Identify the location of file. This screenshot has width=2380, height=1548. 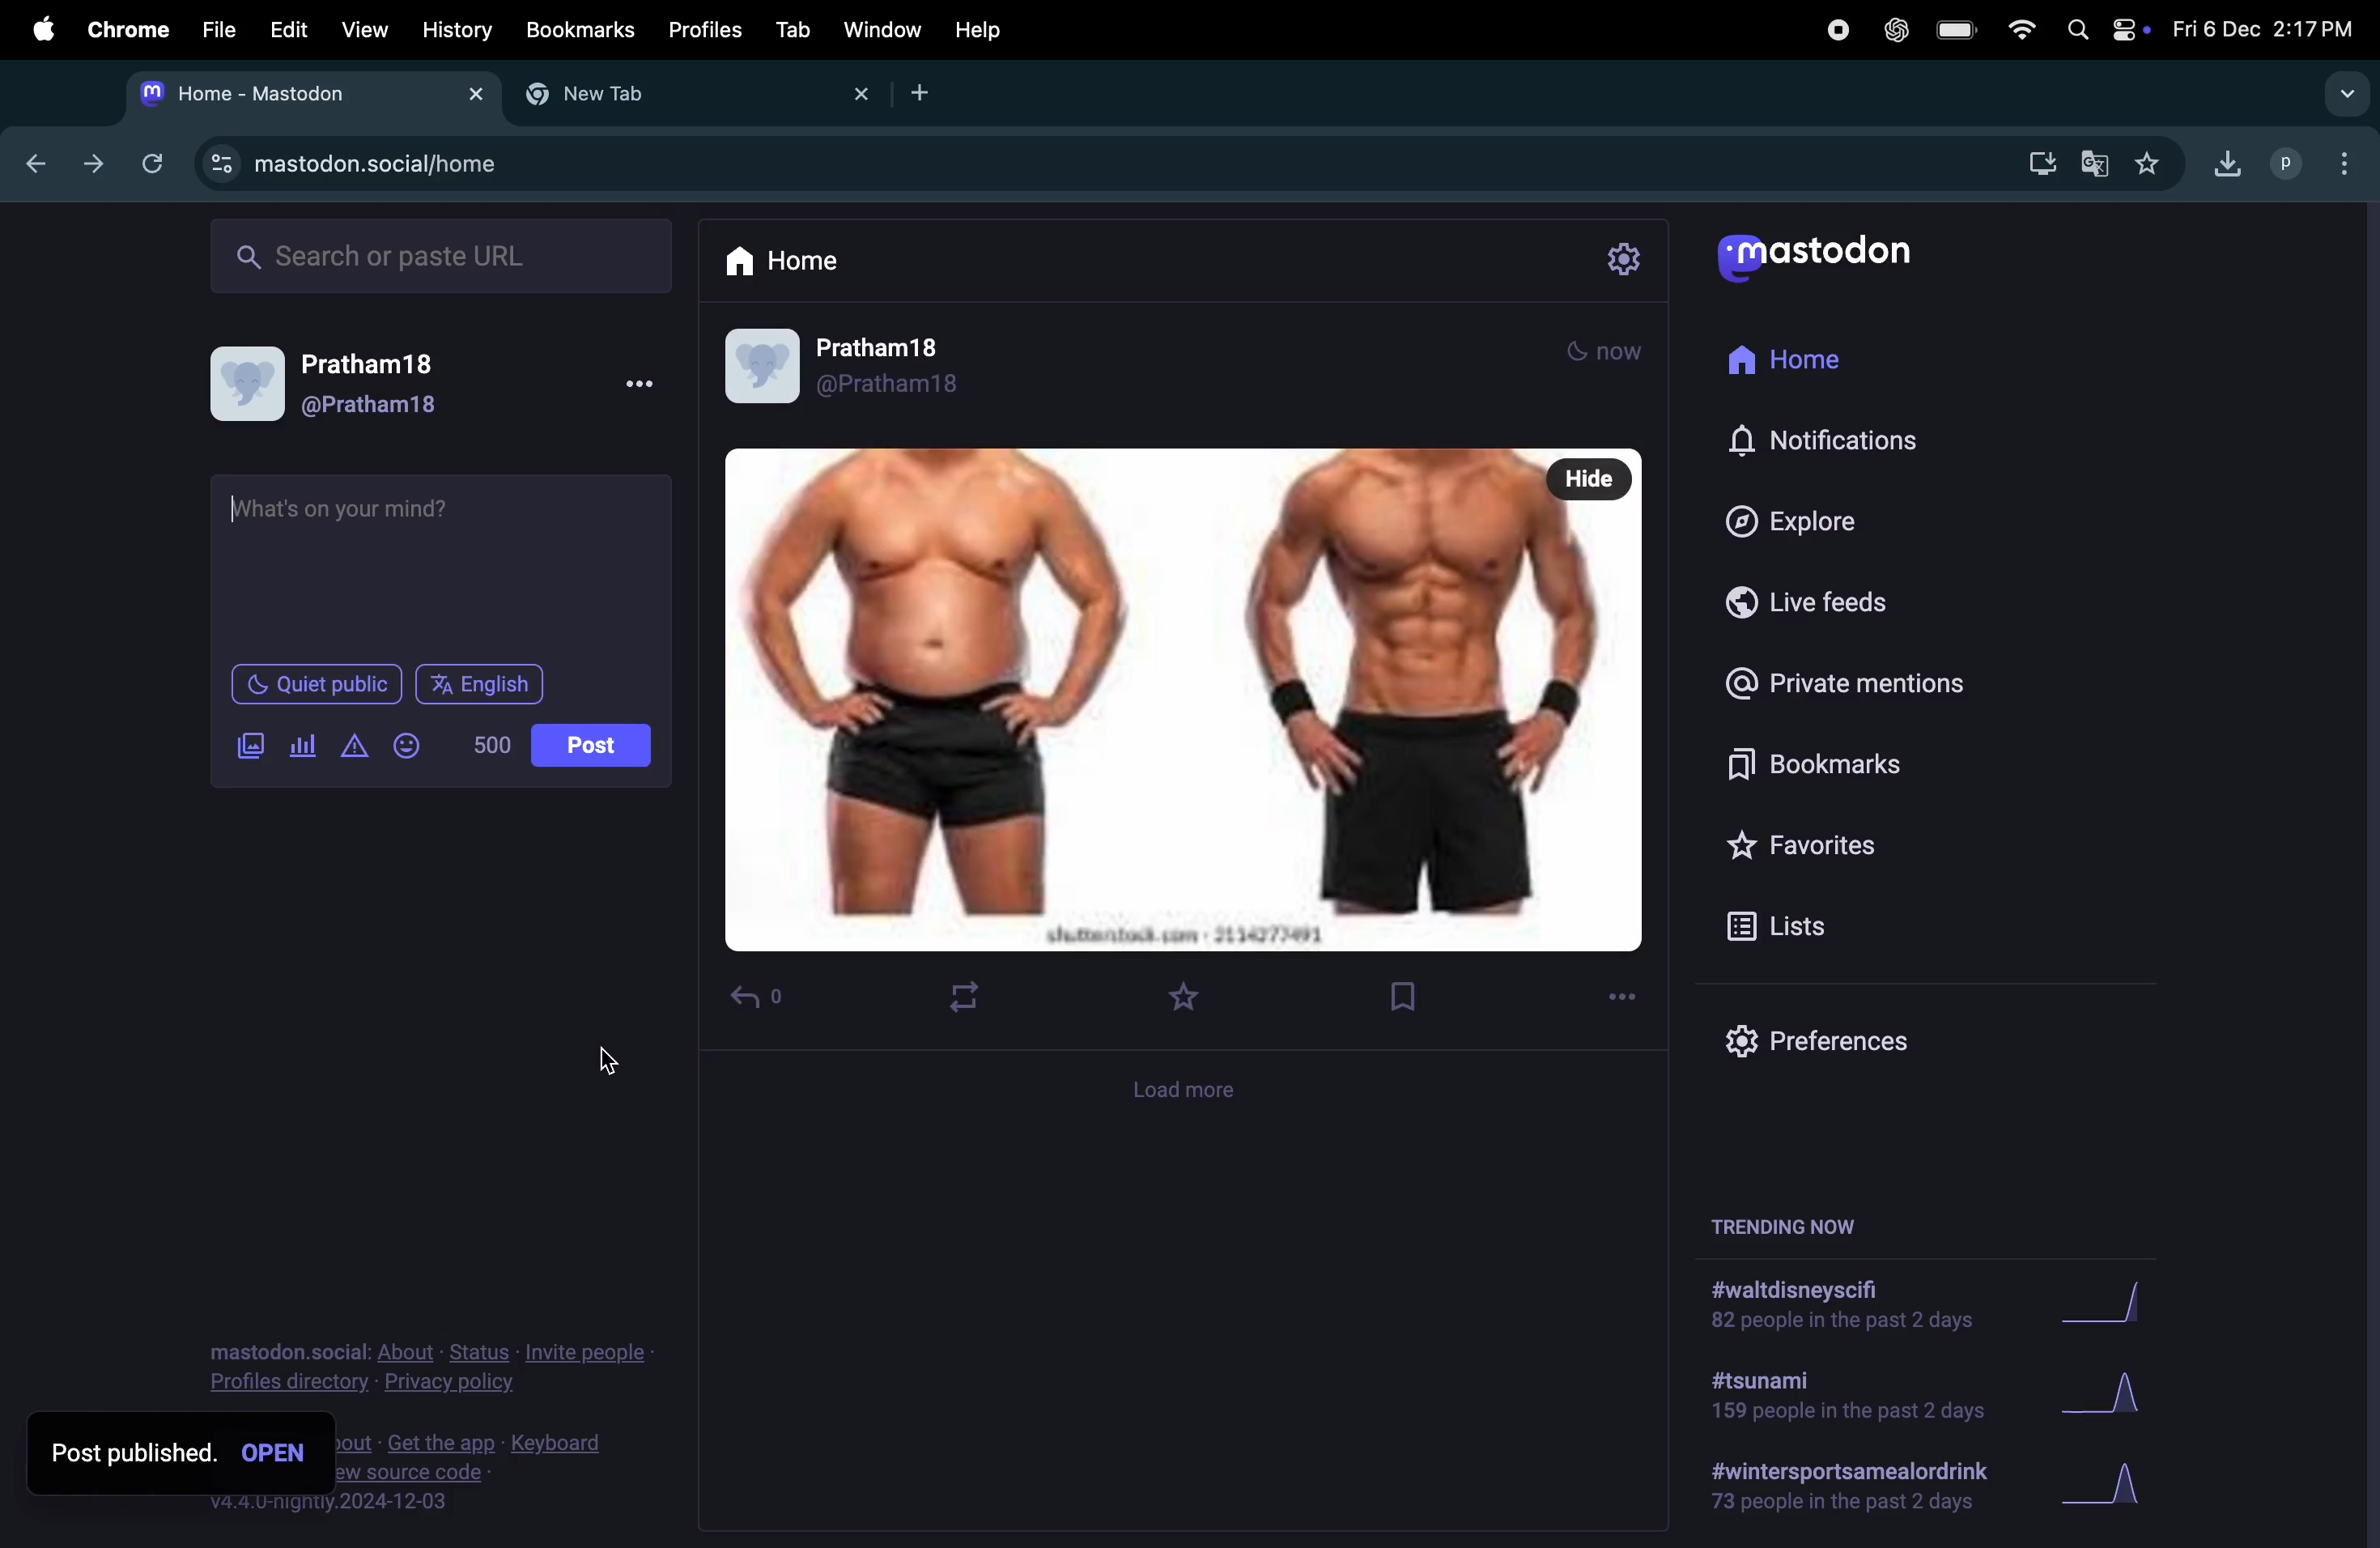
(219, 31).